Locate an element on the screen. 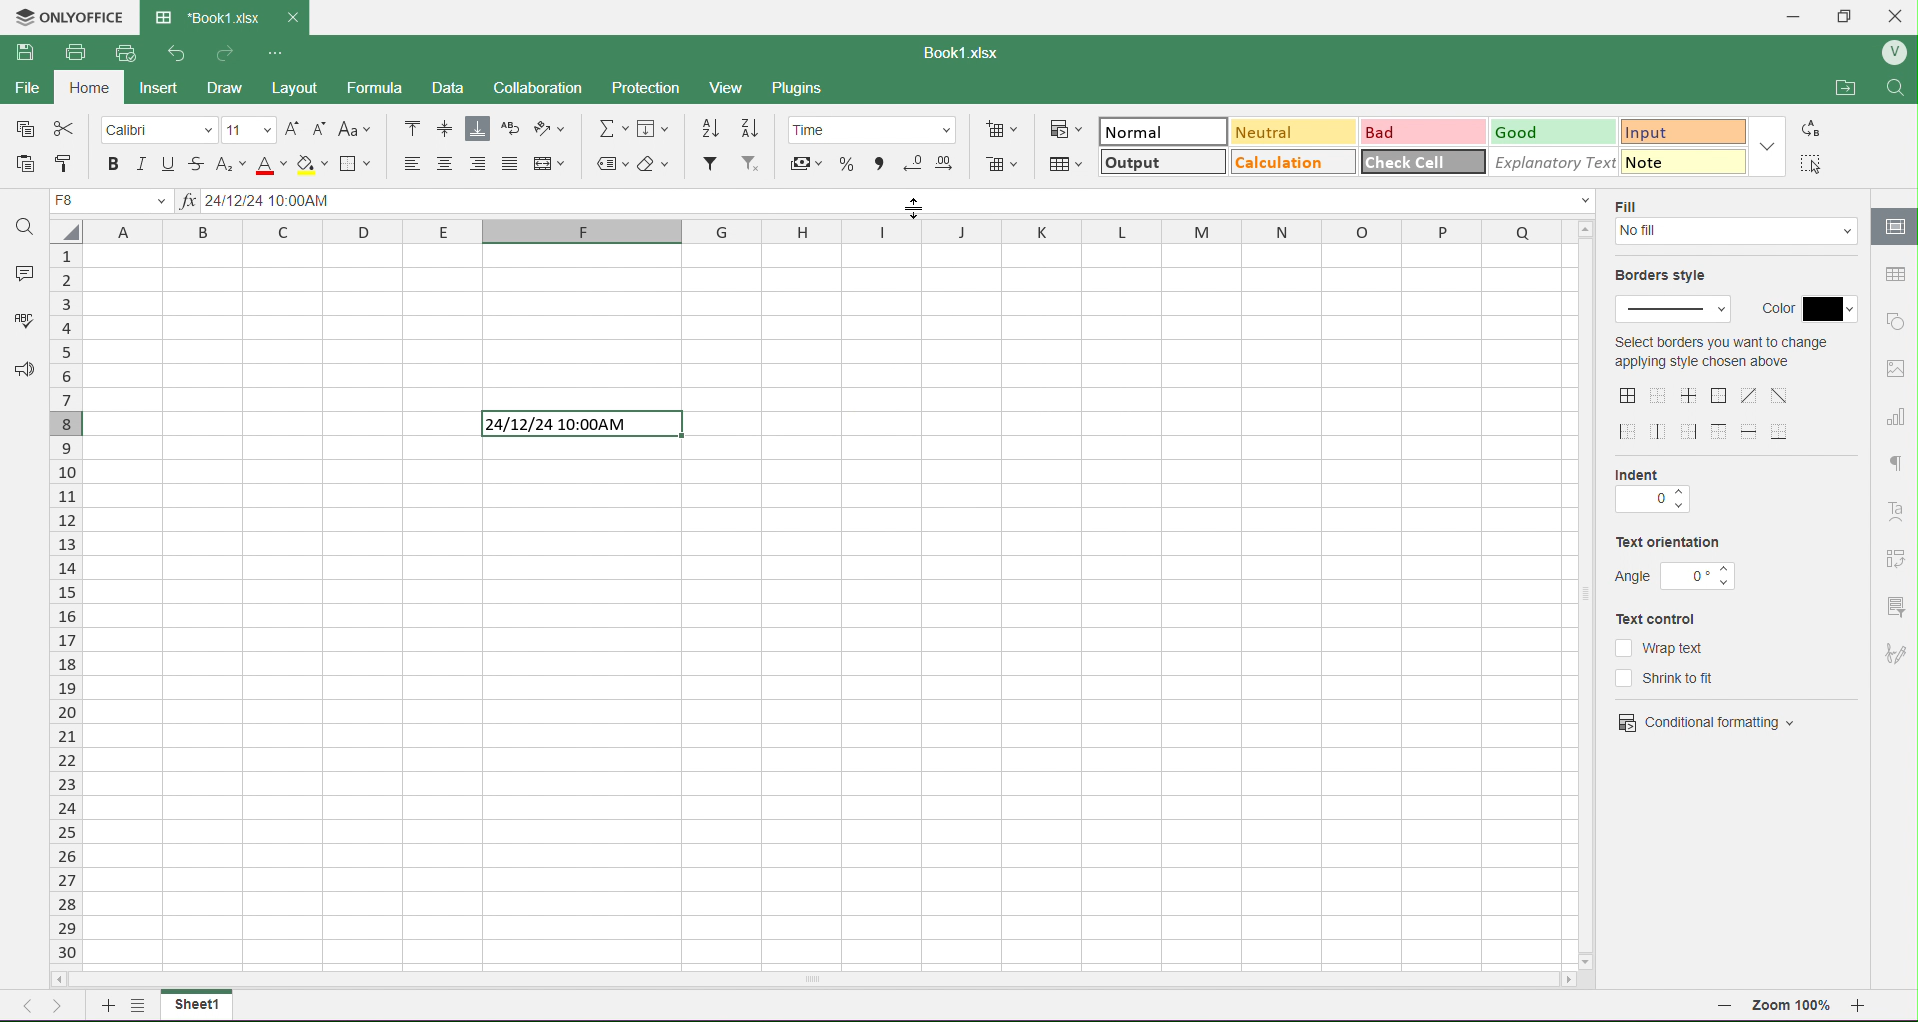 The image size is (1918, 1022). File is located at coordinates (31, 92).